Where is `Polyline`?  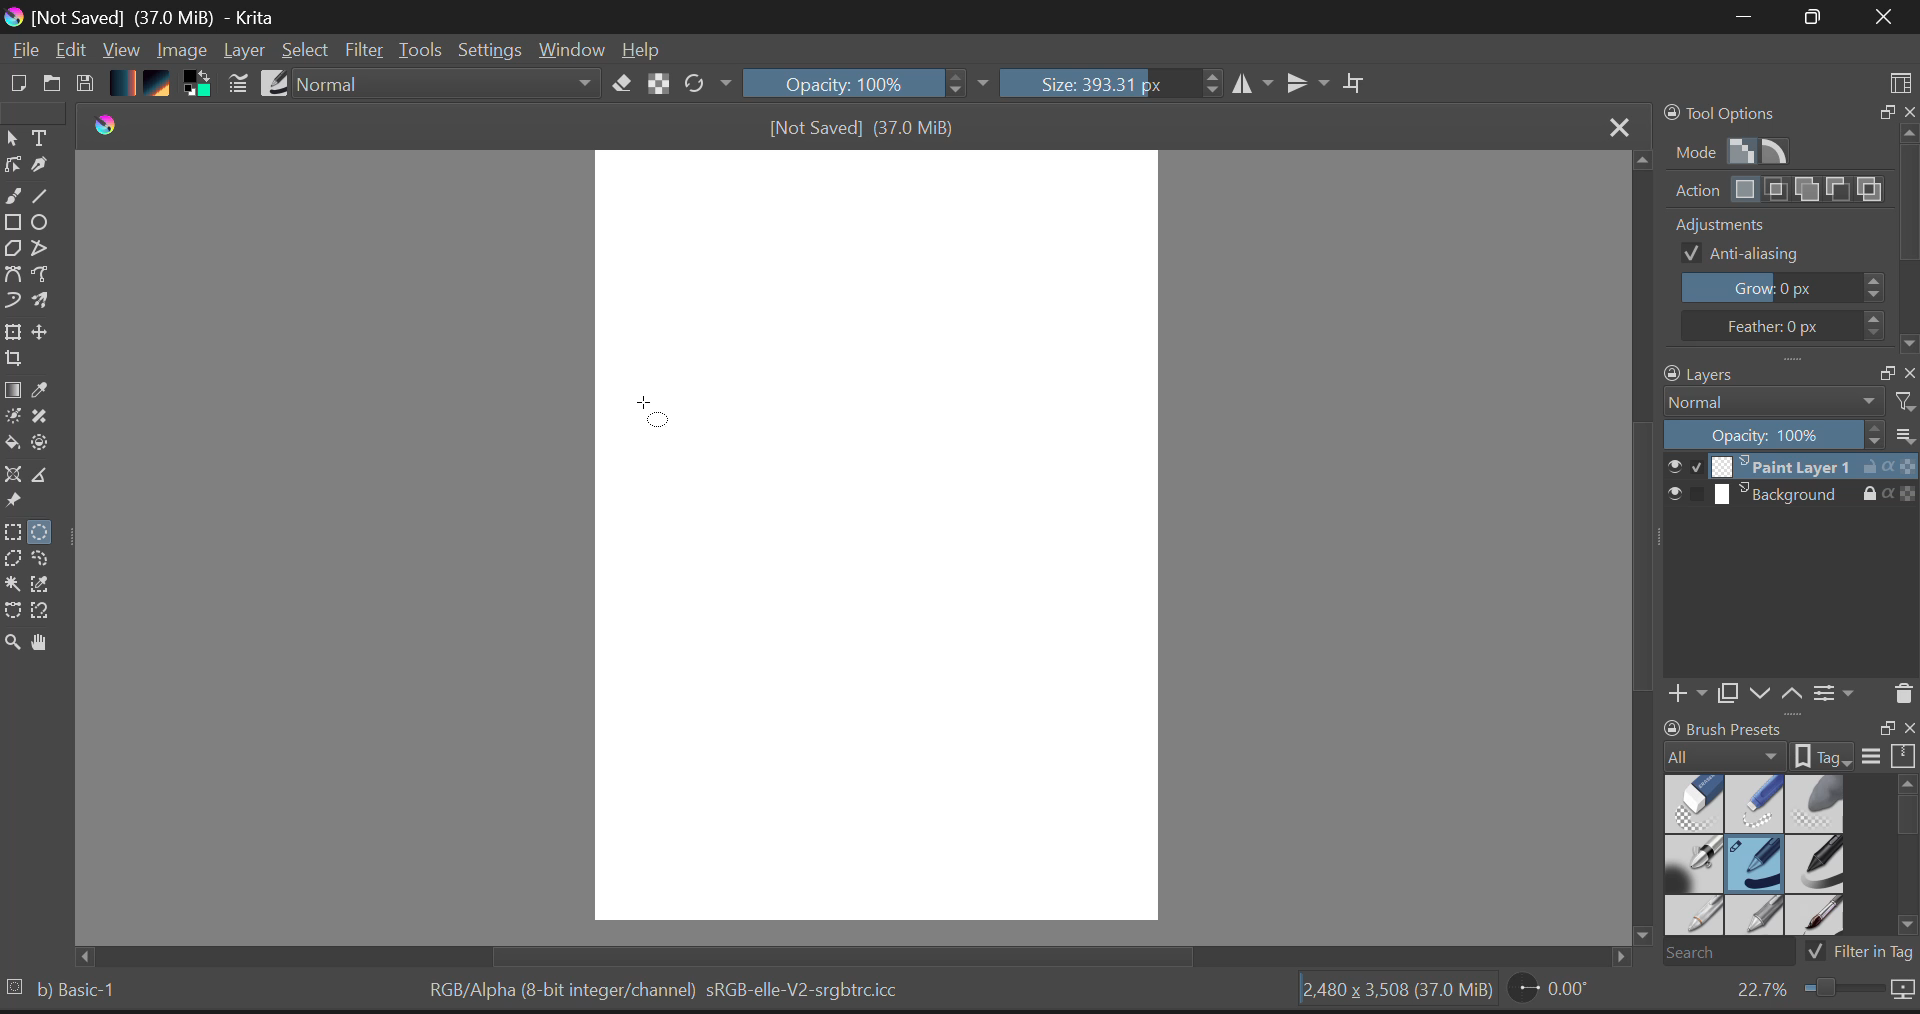 Polyline is located at coordinates (44, 252).